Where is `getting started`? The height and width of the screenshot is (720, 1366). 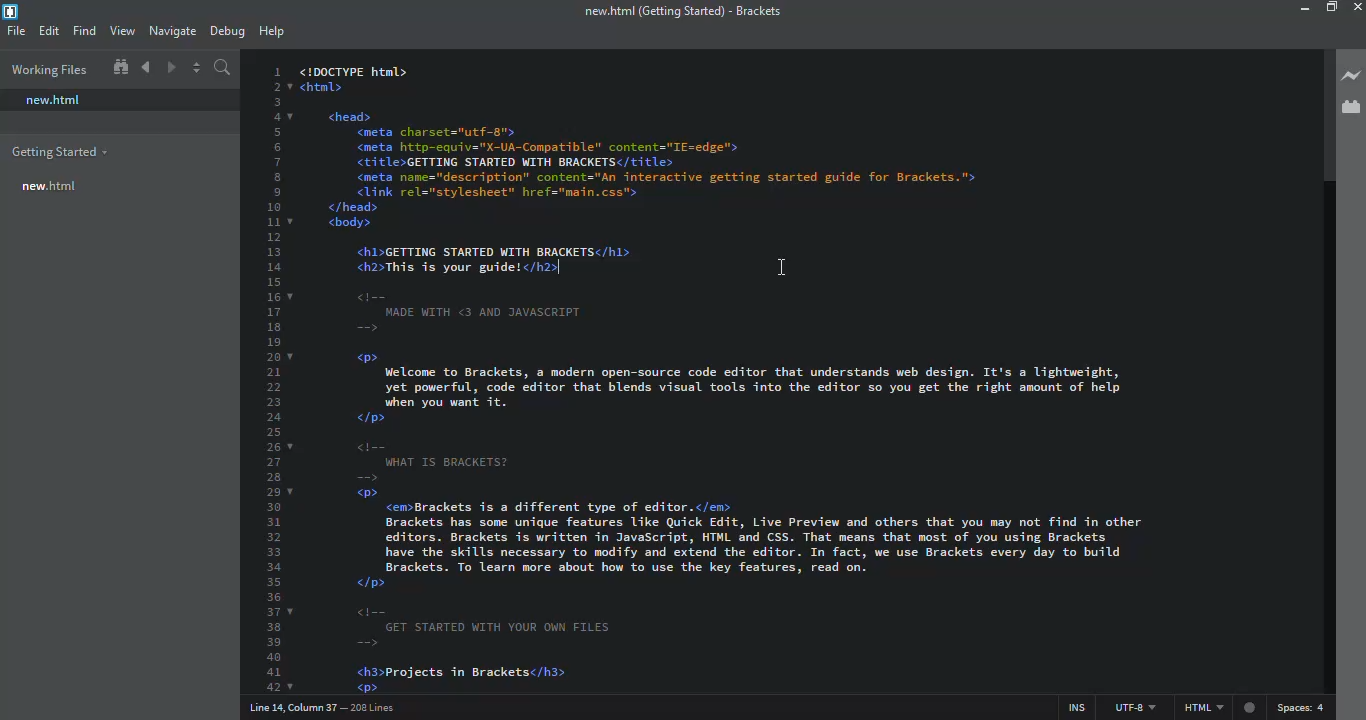 getting started is located at coordinates (61, 151).